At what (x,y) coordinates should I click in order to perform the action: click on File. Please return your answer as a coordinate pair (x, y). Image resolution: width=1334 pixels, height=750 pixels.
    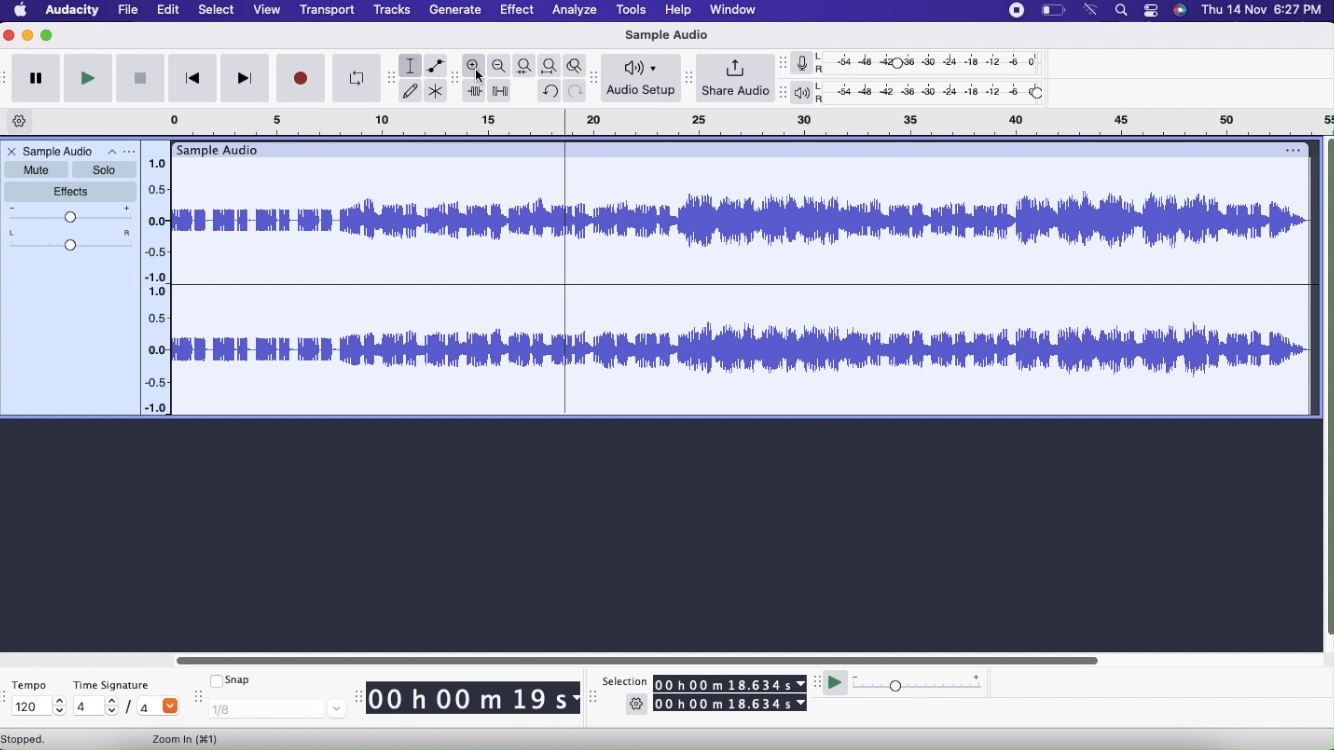
    Looking at the image, I should click on (128, 10).